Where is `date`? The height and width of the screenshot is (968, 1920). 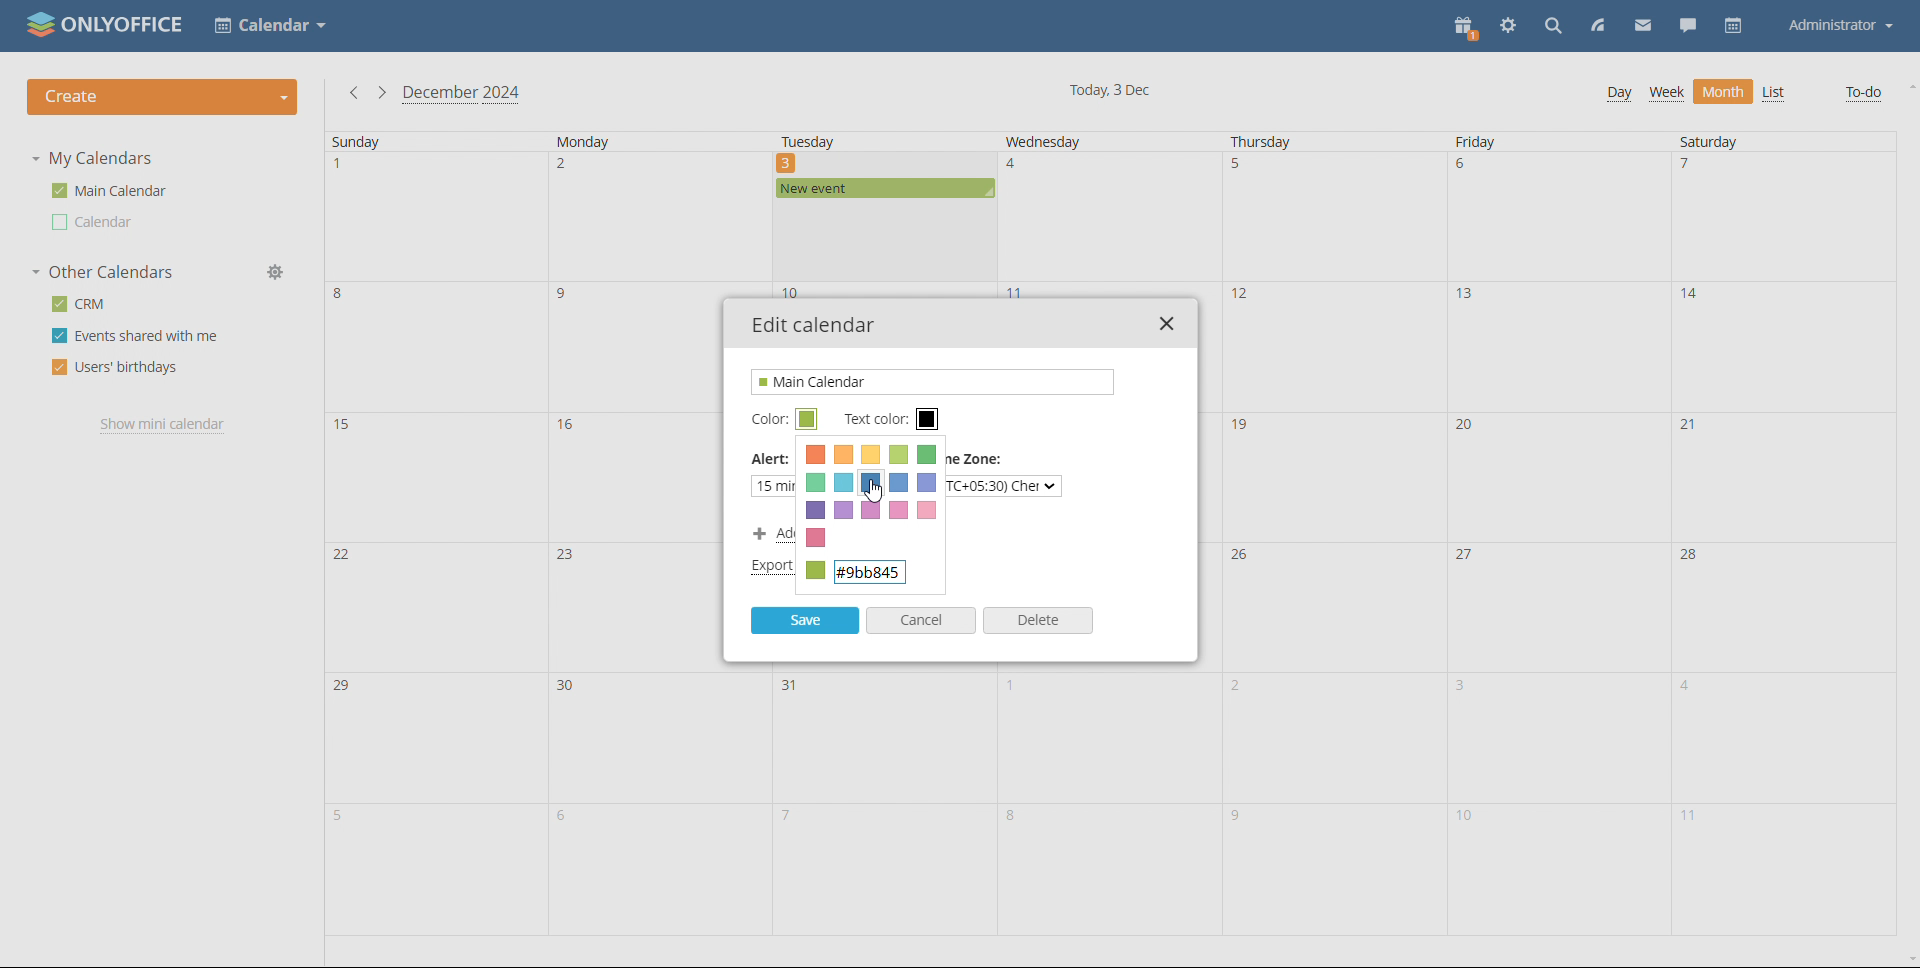 date is located at coordinates (439, 476).